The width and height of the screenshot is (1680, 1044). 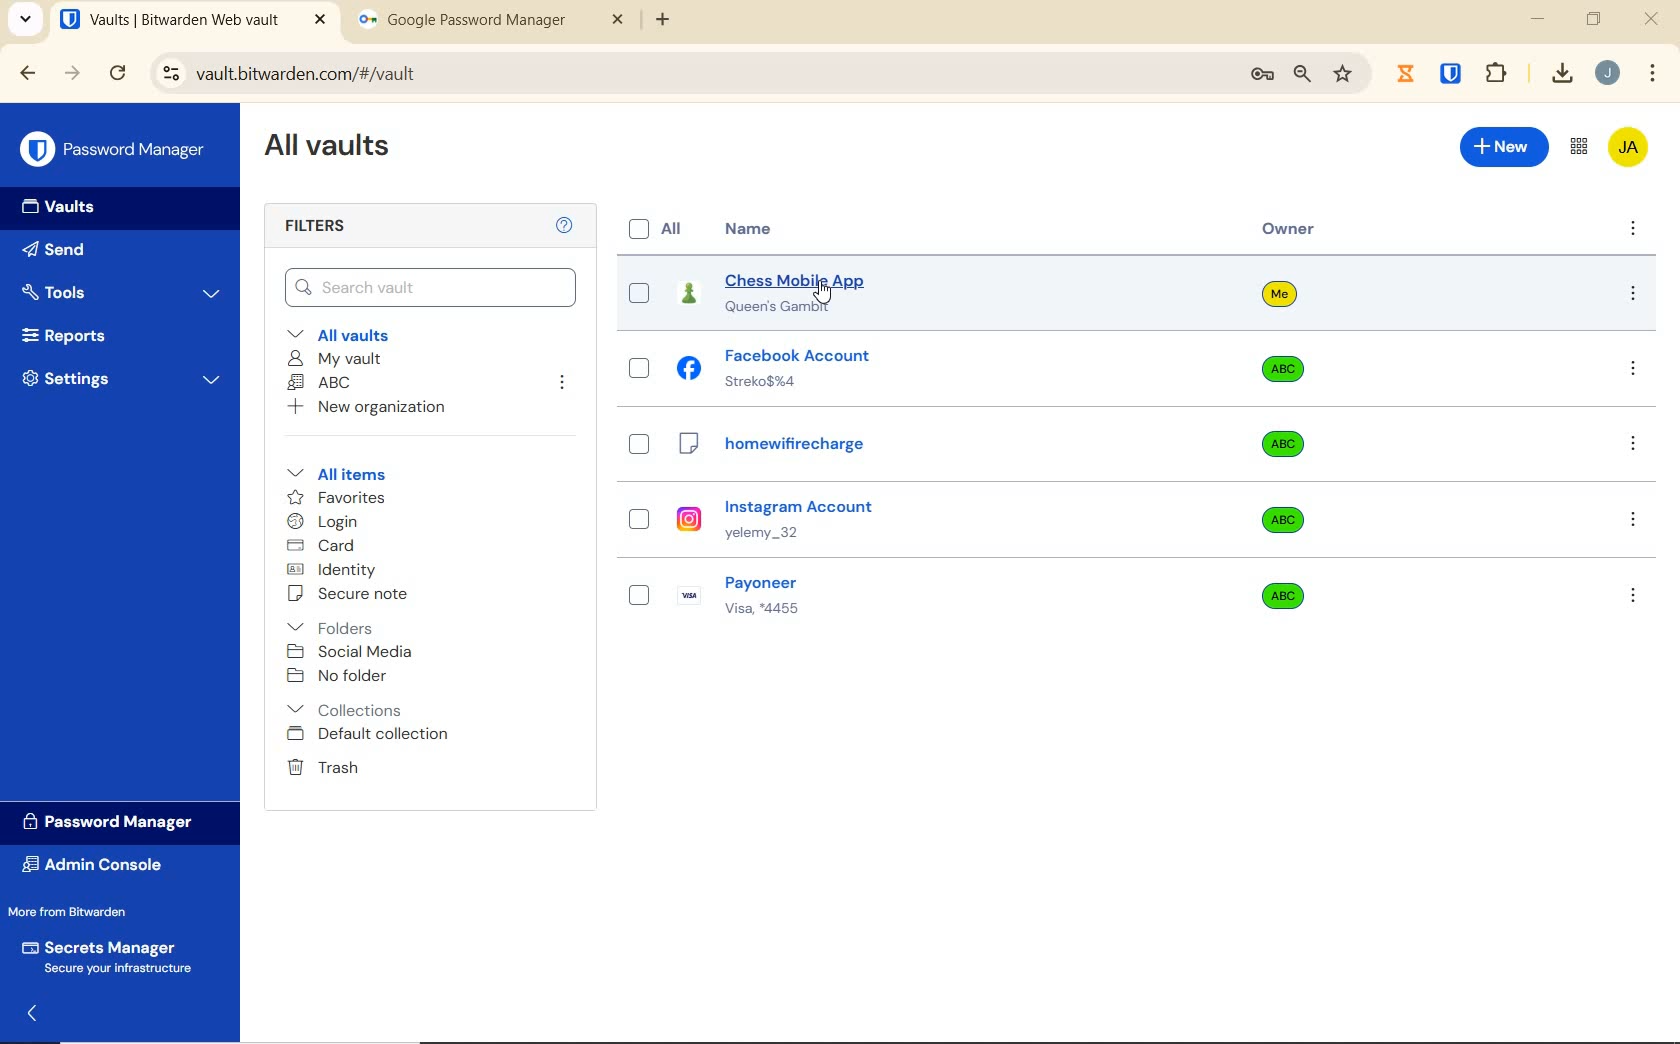 What do you see at coordinates (1611, 74) in the screenshot?
I see `Account` at bounding box center [1611, 74].